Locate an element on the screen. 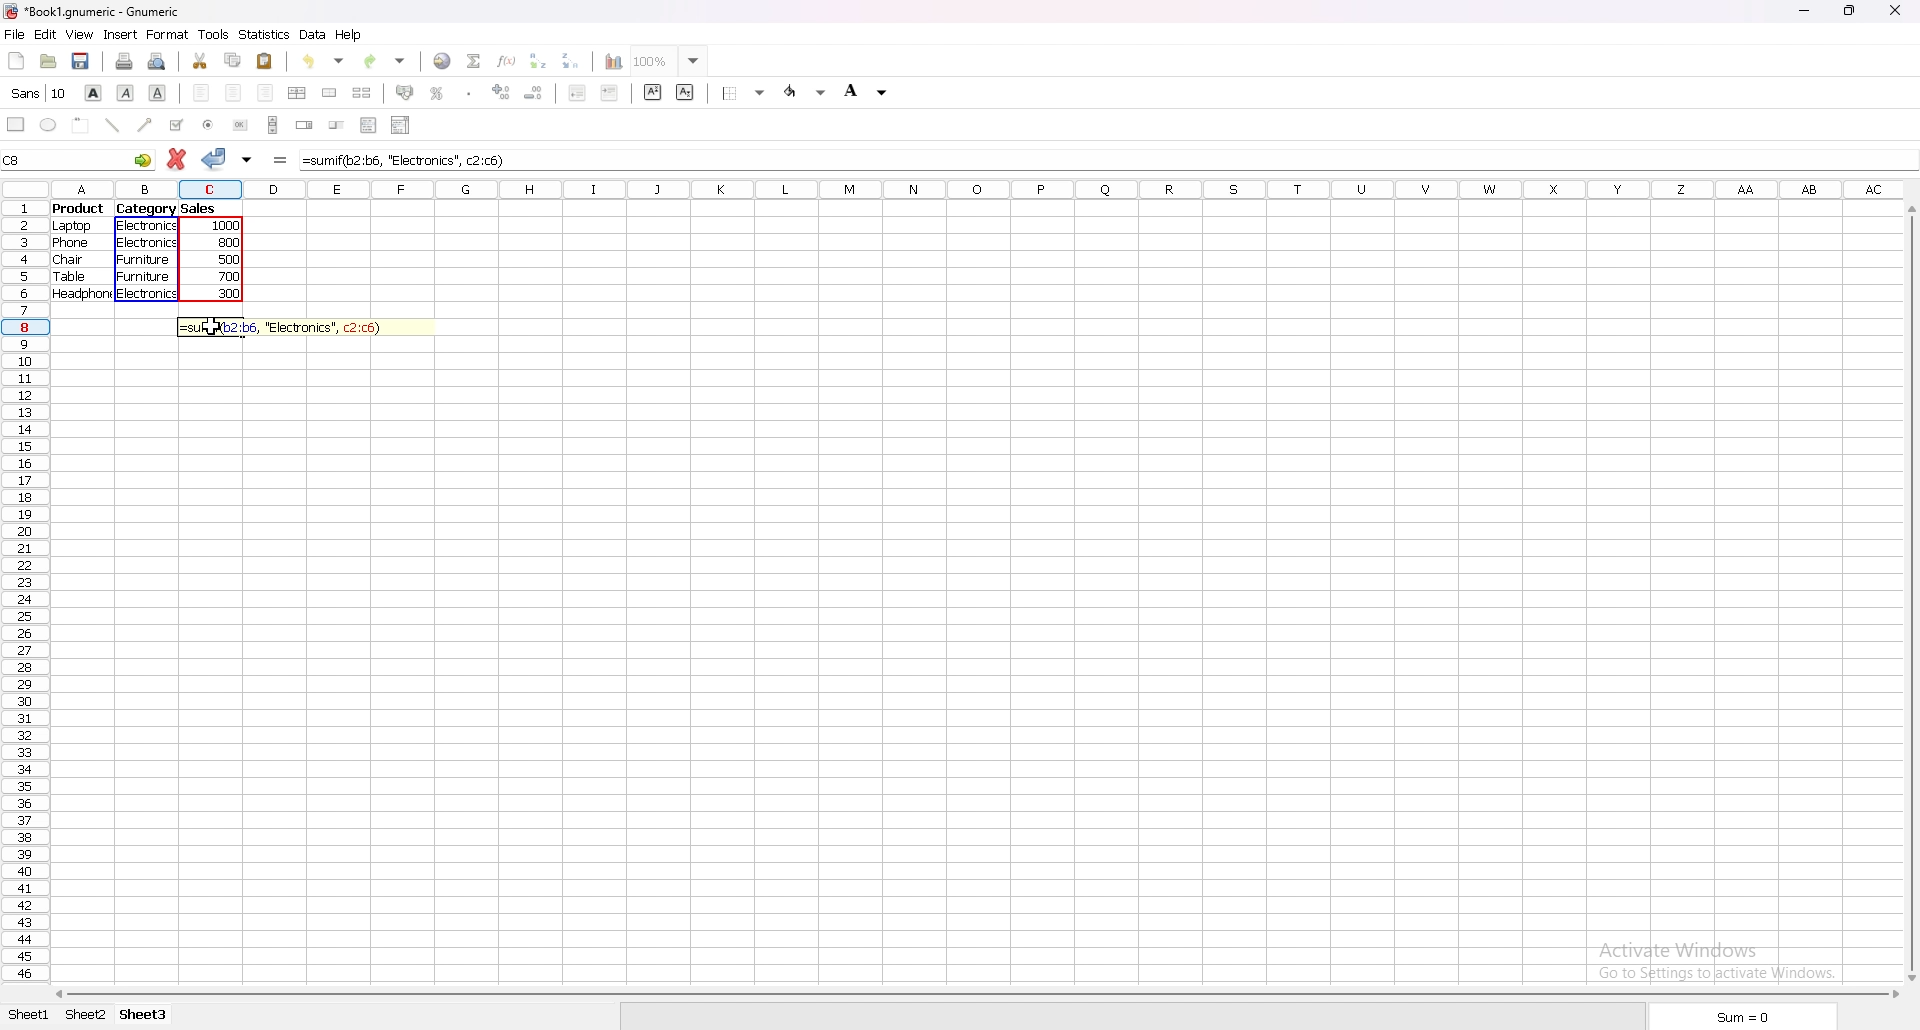  button is located at coordinates (240, 125).